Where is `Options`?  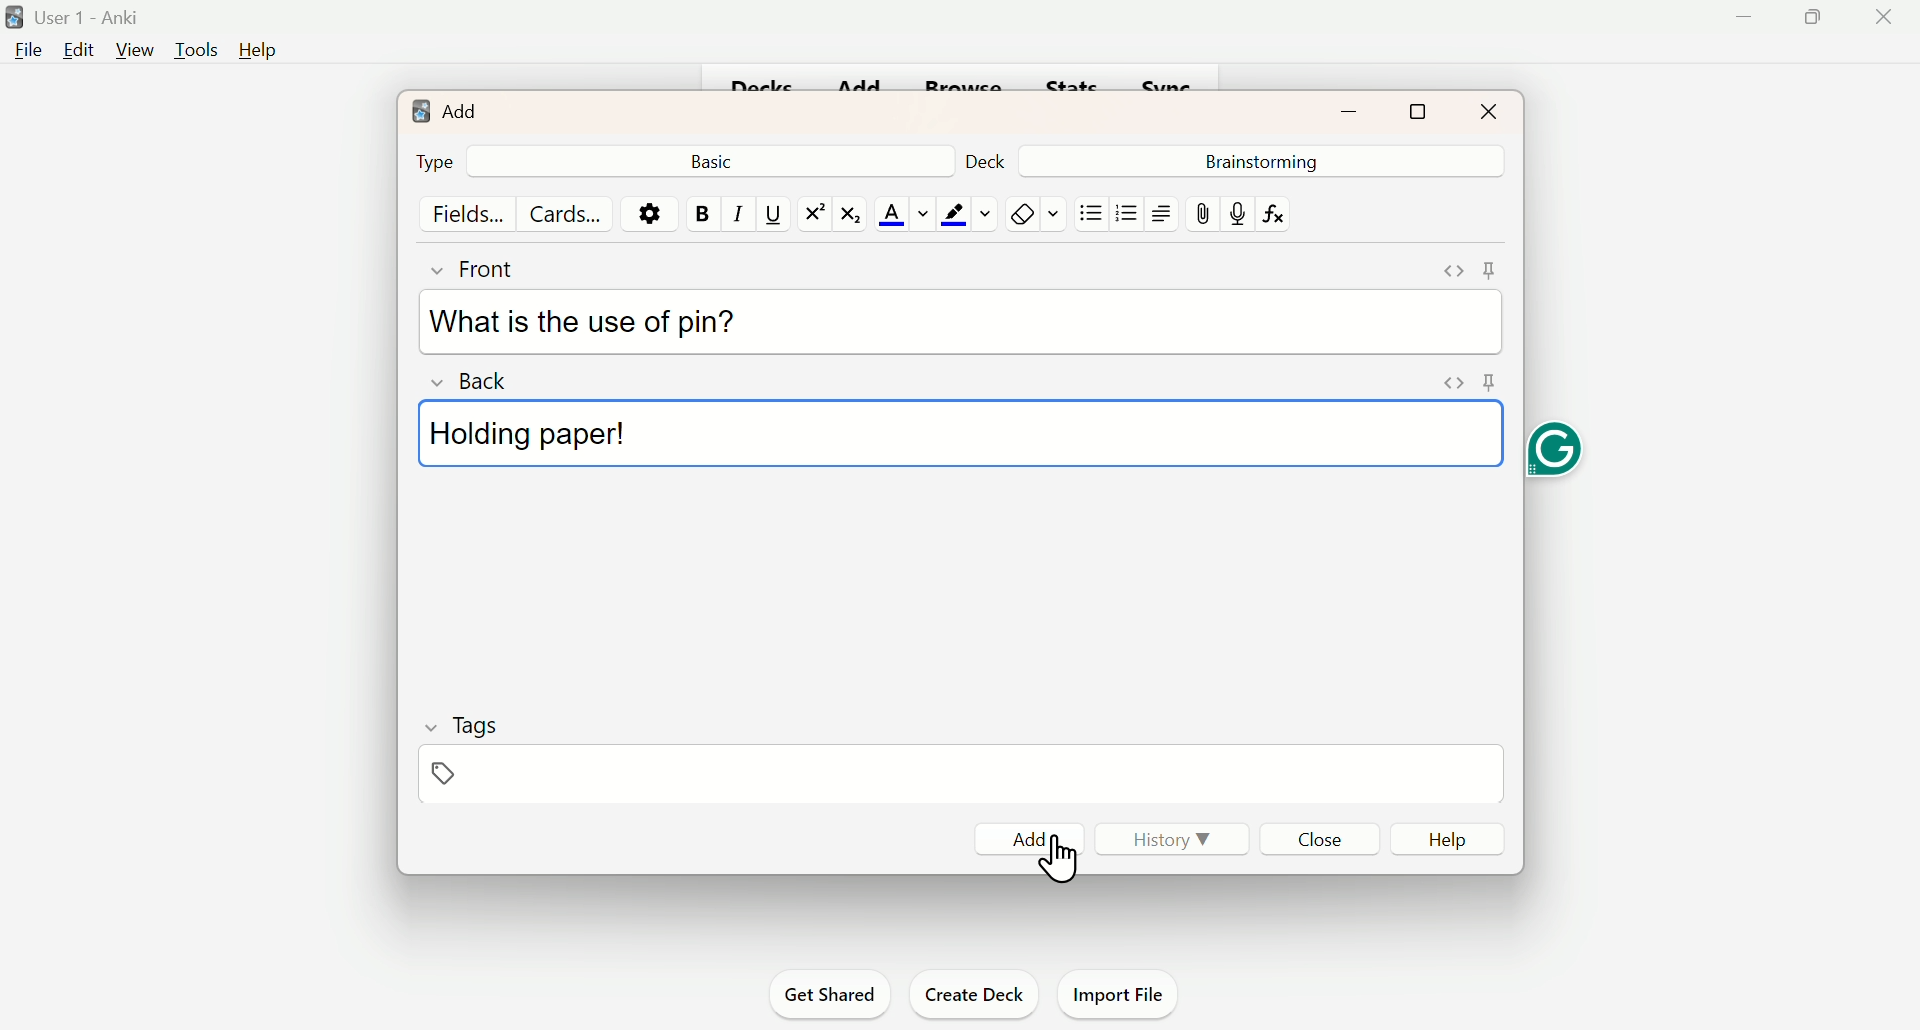
Options is located at coordinates (649, 212).